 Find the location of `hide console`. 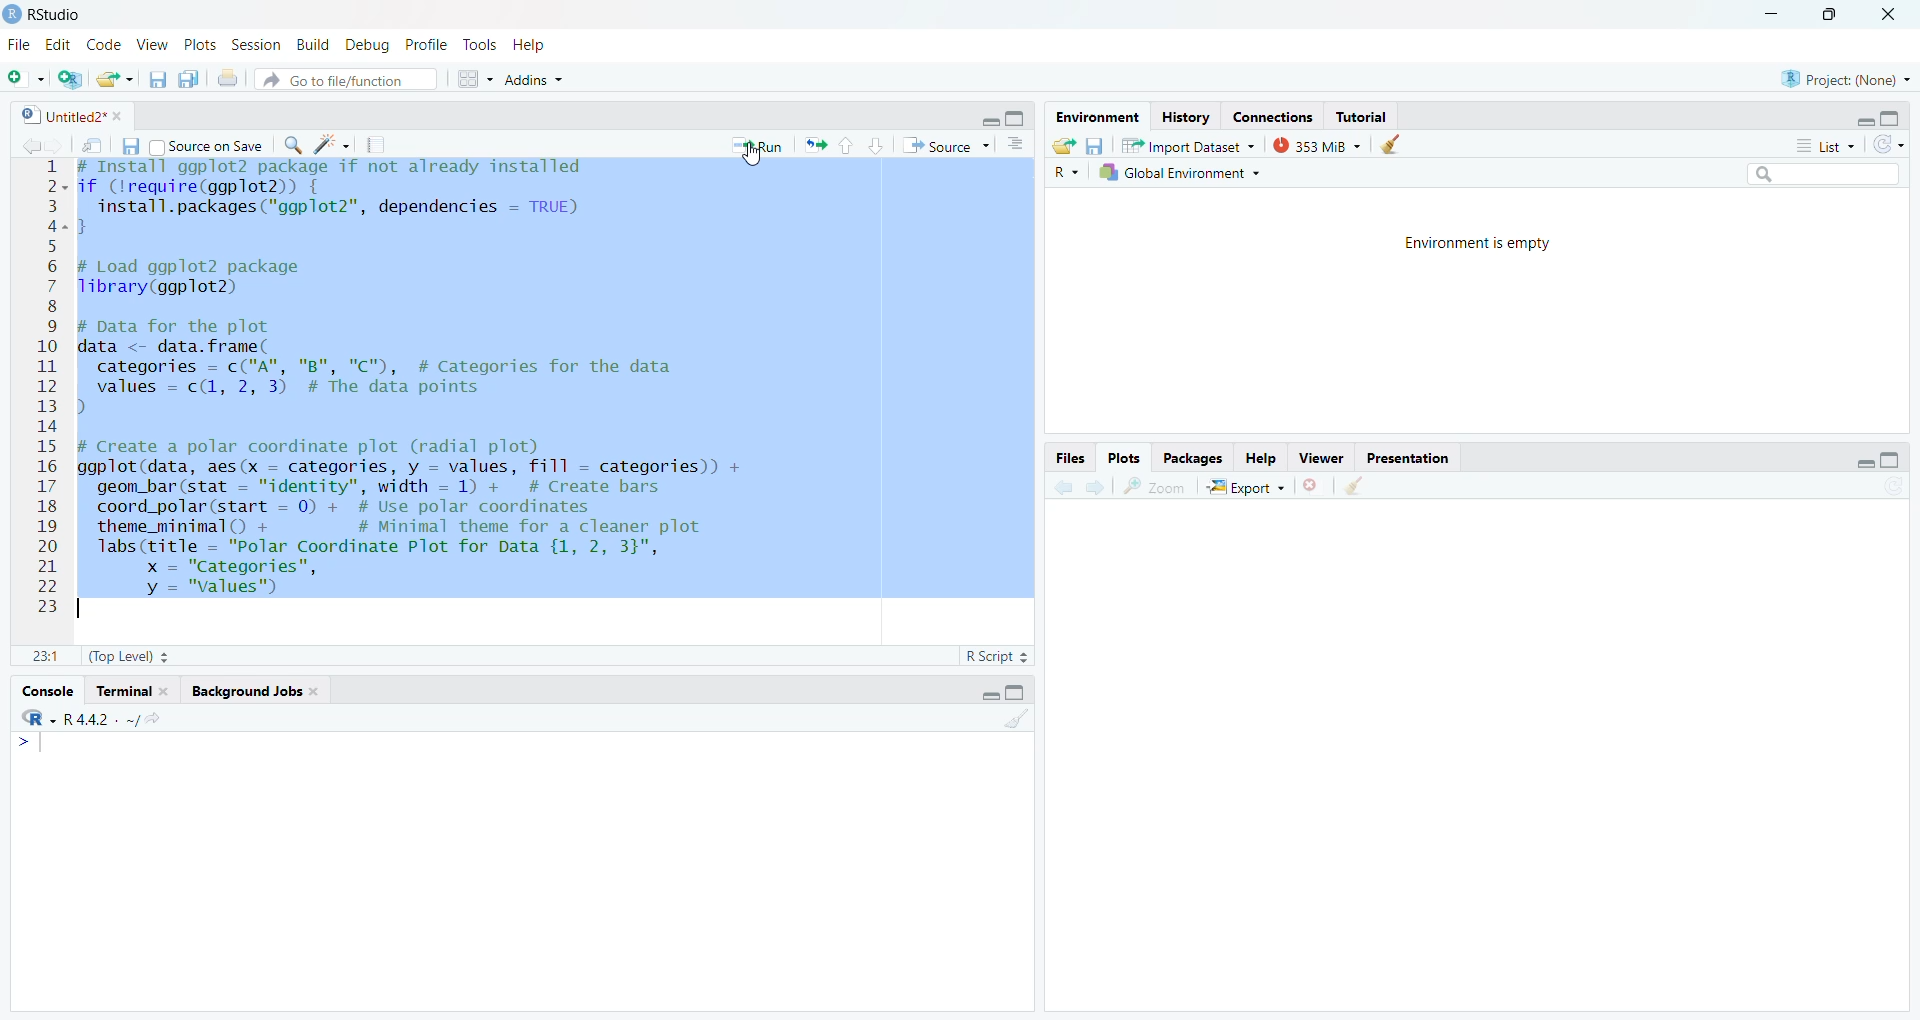

hide console is located at coordinates (1022, 694).